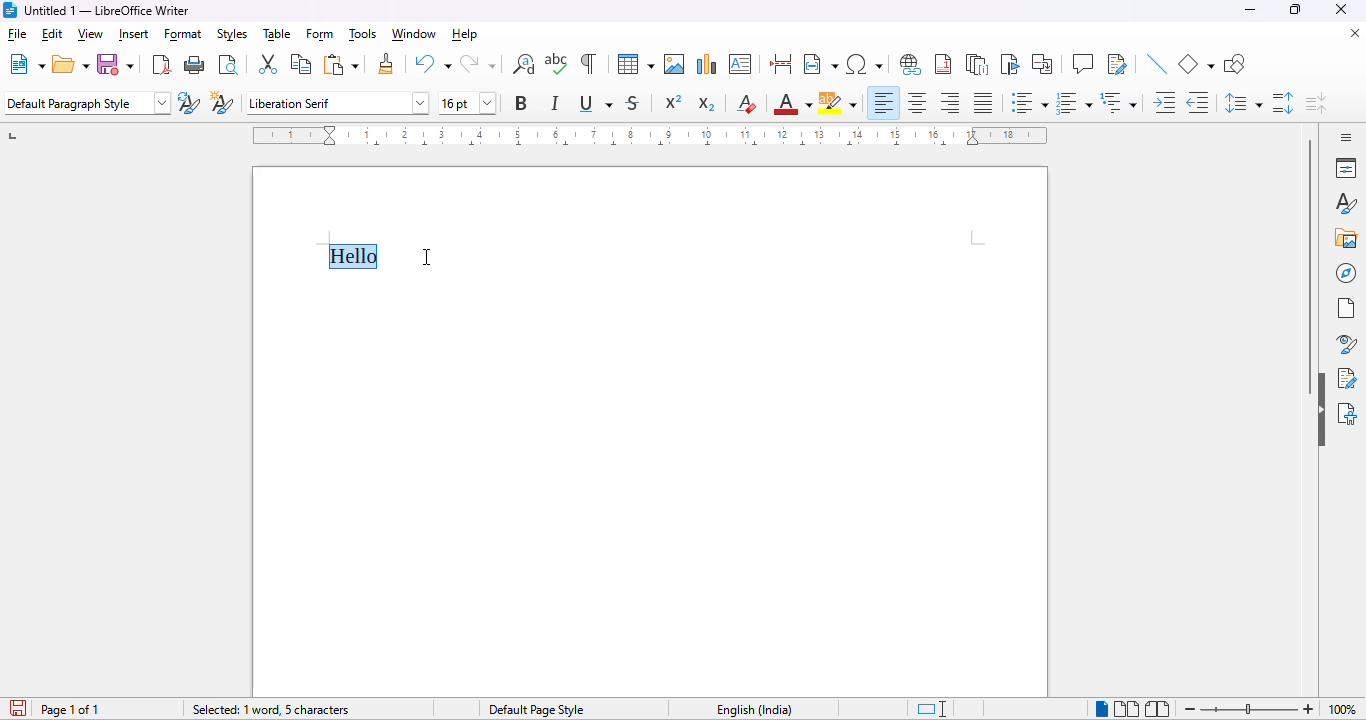 Image resolution: width=1366 pixels, height=720 pixels. I want to click on selected: 1 word, 5 characters, so click(270, 709).